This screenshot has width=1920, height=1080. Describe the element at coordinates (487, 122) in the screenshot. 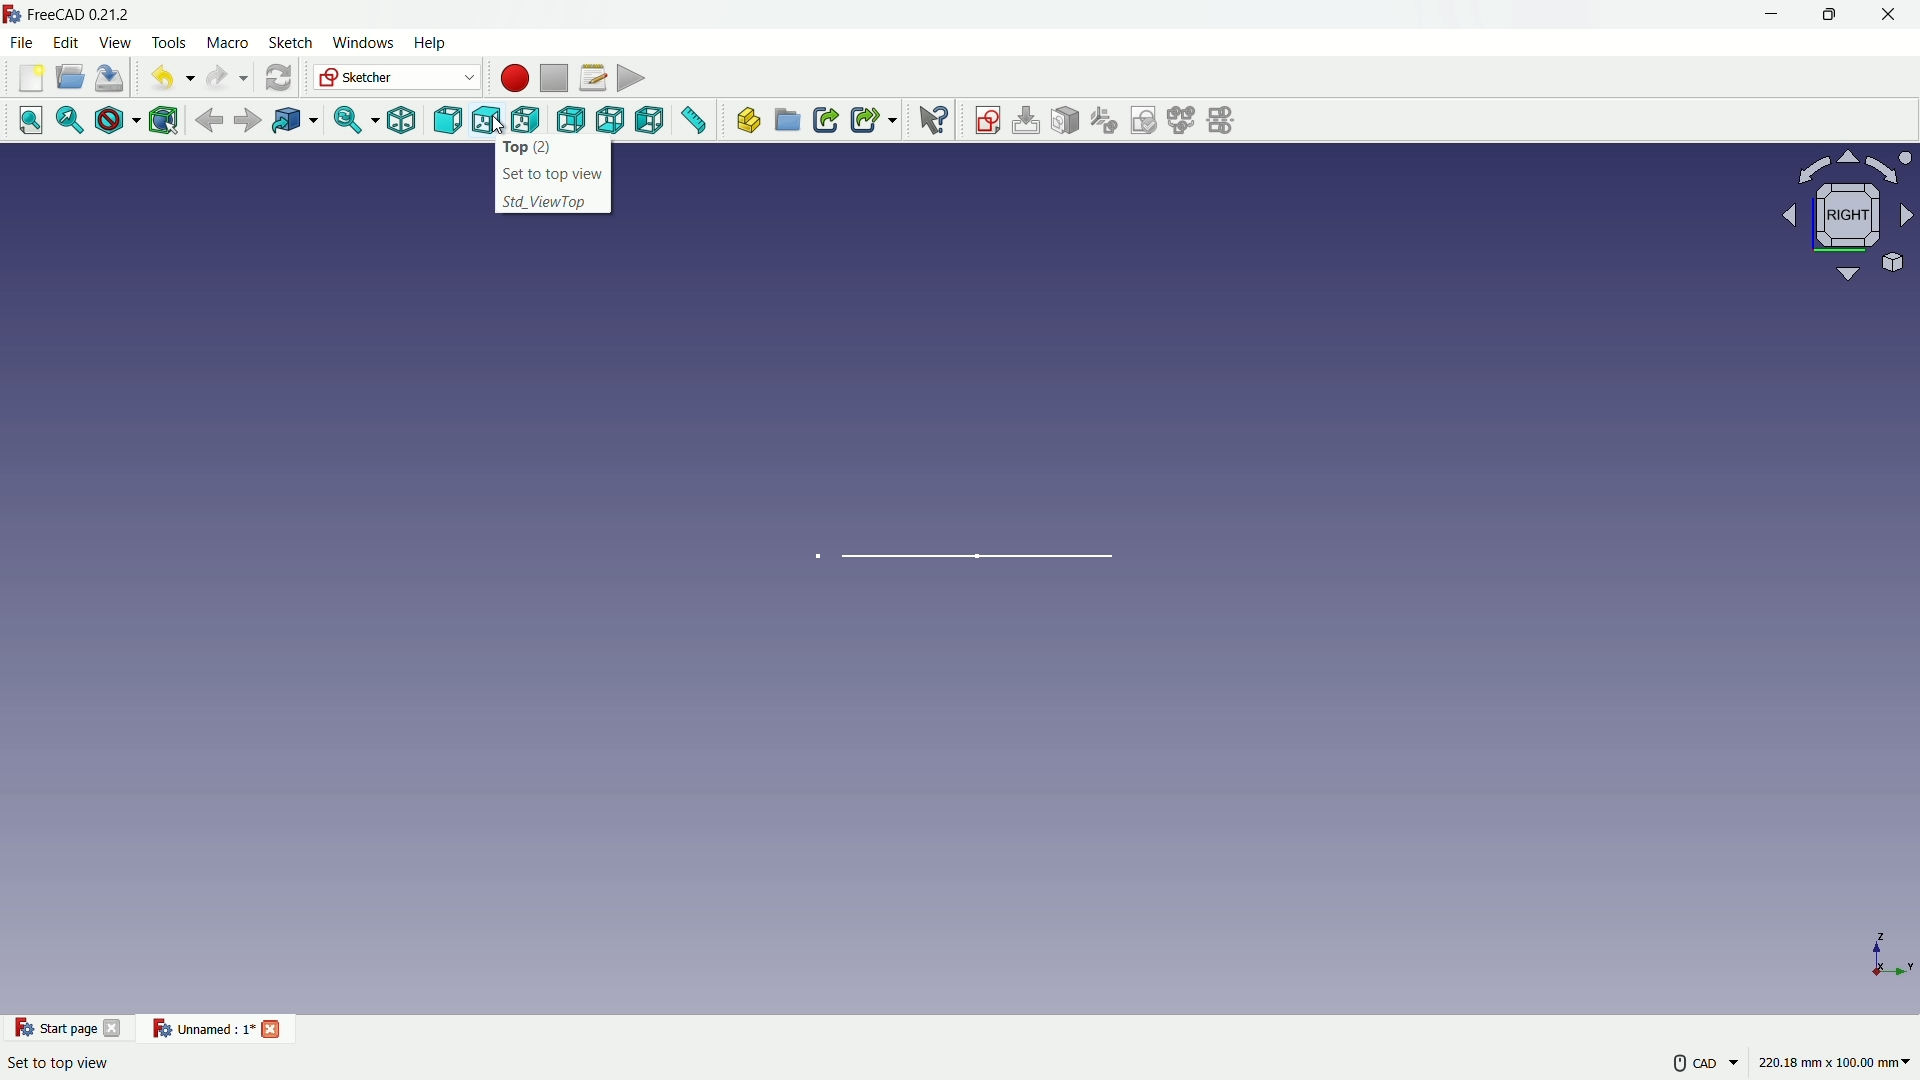

I see `front view` at that location.